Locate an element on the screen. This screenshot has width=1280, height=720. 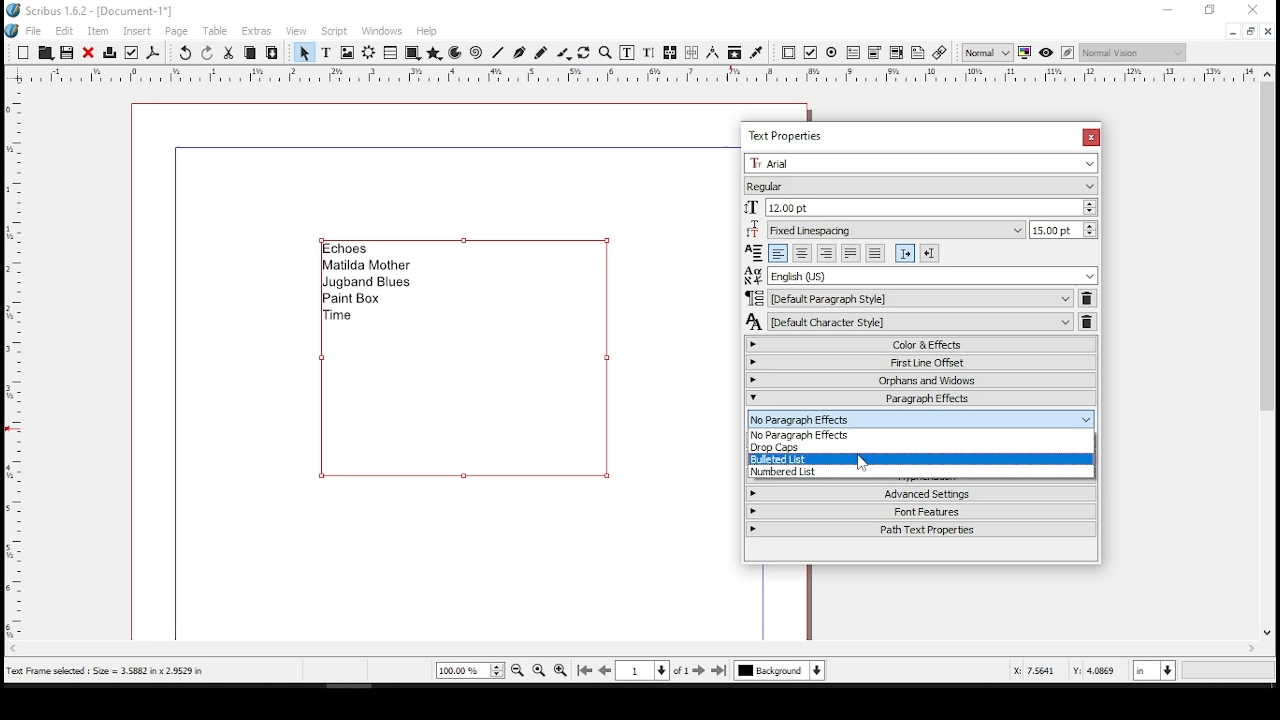
polygon is located at coordinates (435, 54).